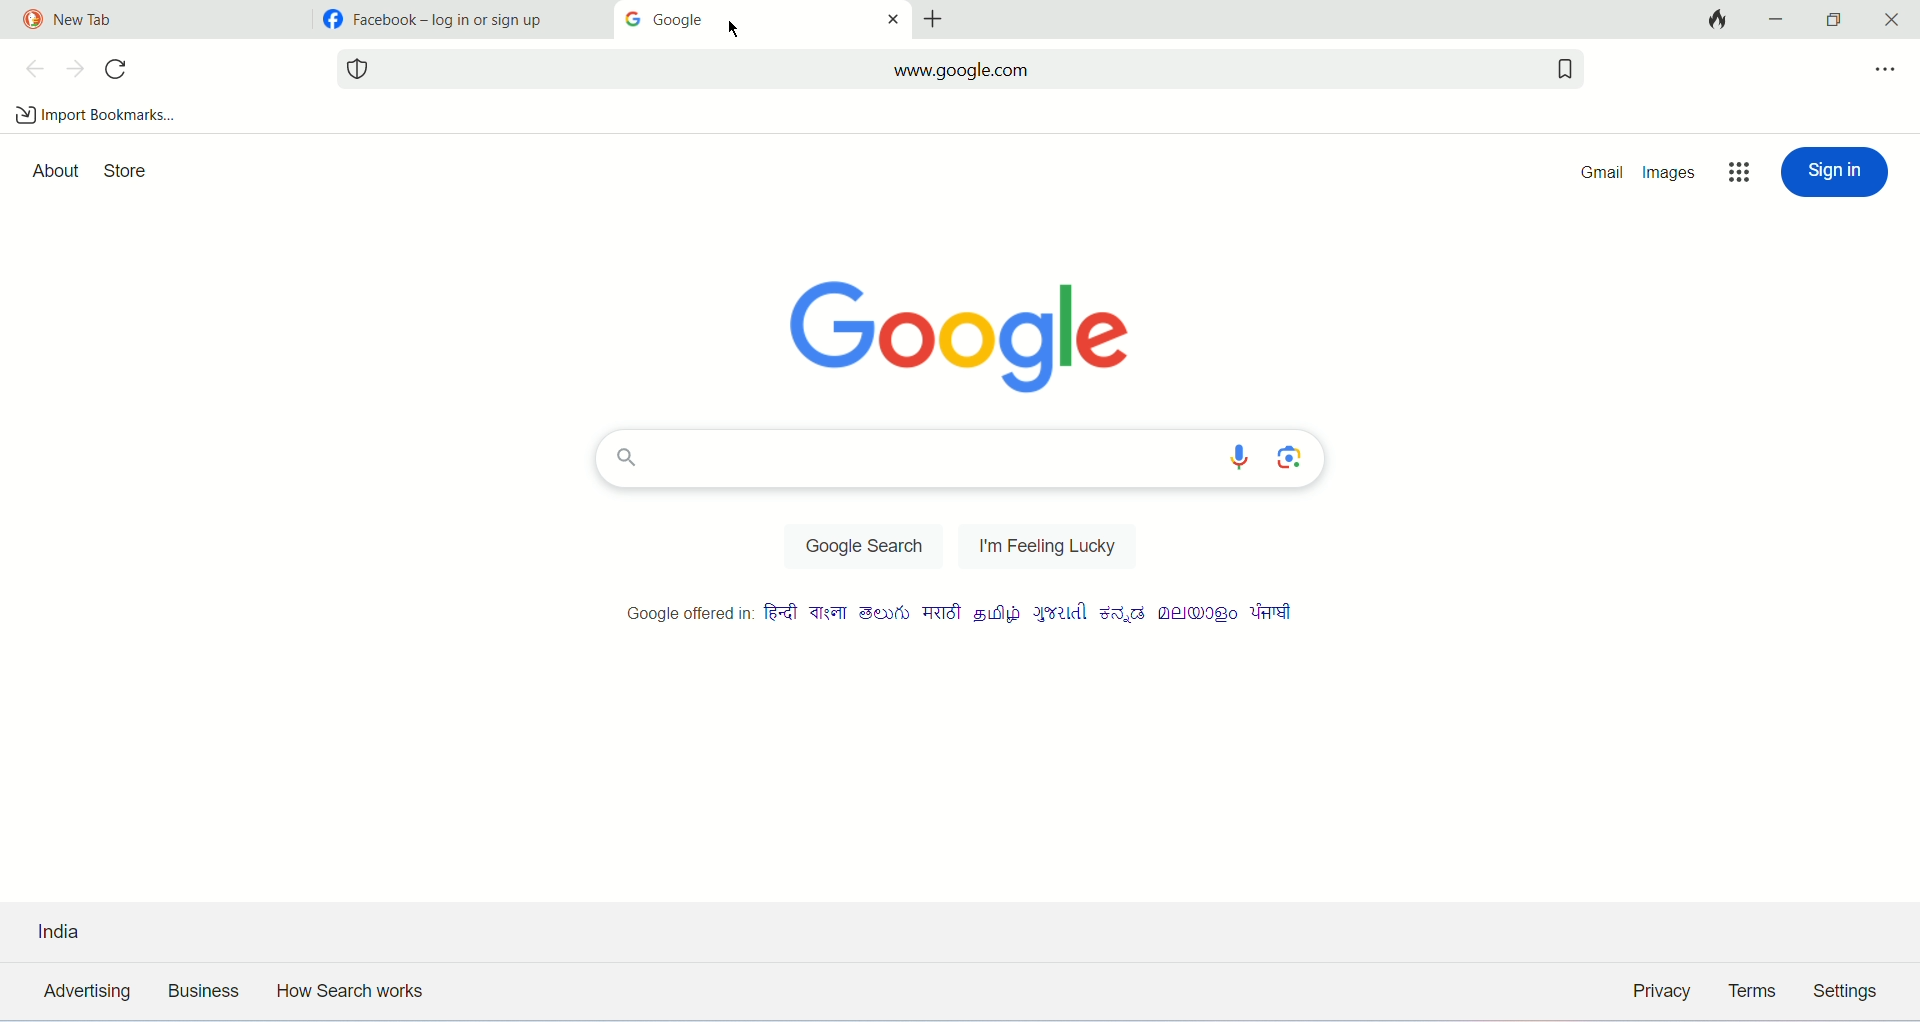 The height and width of the screenshot is (1022, 1920). I want to click on Google offered in, so click(957, 615).